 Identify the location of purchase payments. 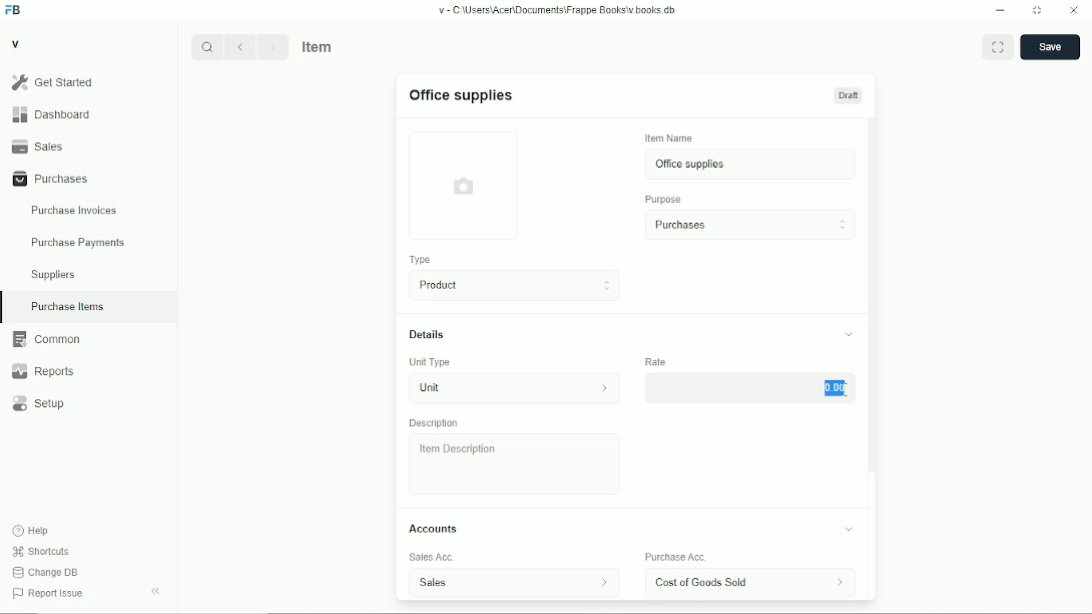
(77, 243).